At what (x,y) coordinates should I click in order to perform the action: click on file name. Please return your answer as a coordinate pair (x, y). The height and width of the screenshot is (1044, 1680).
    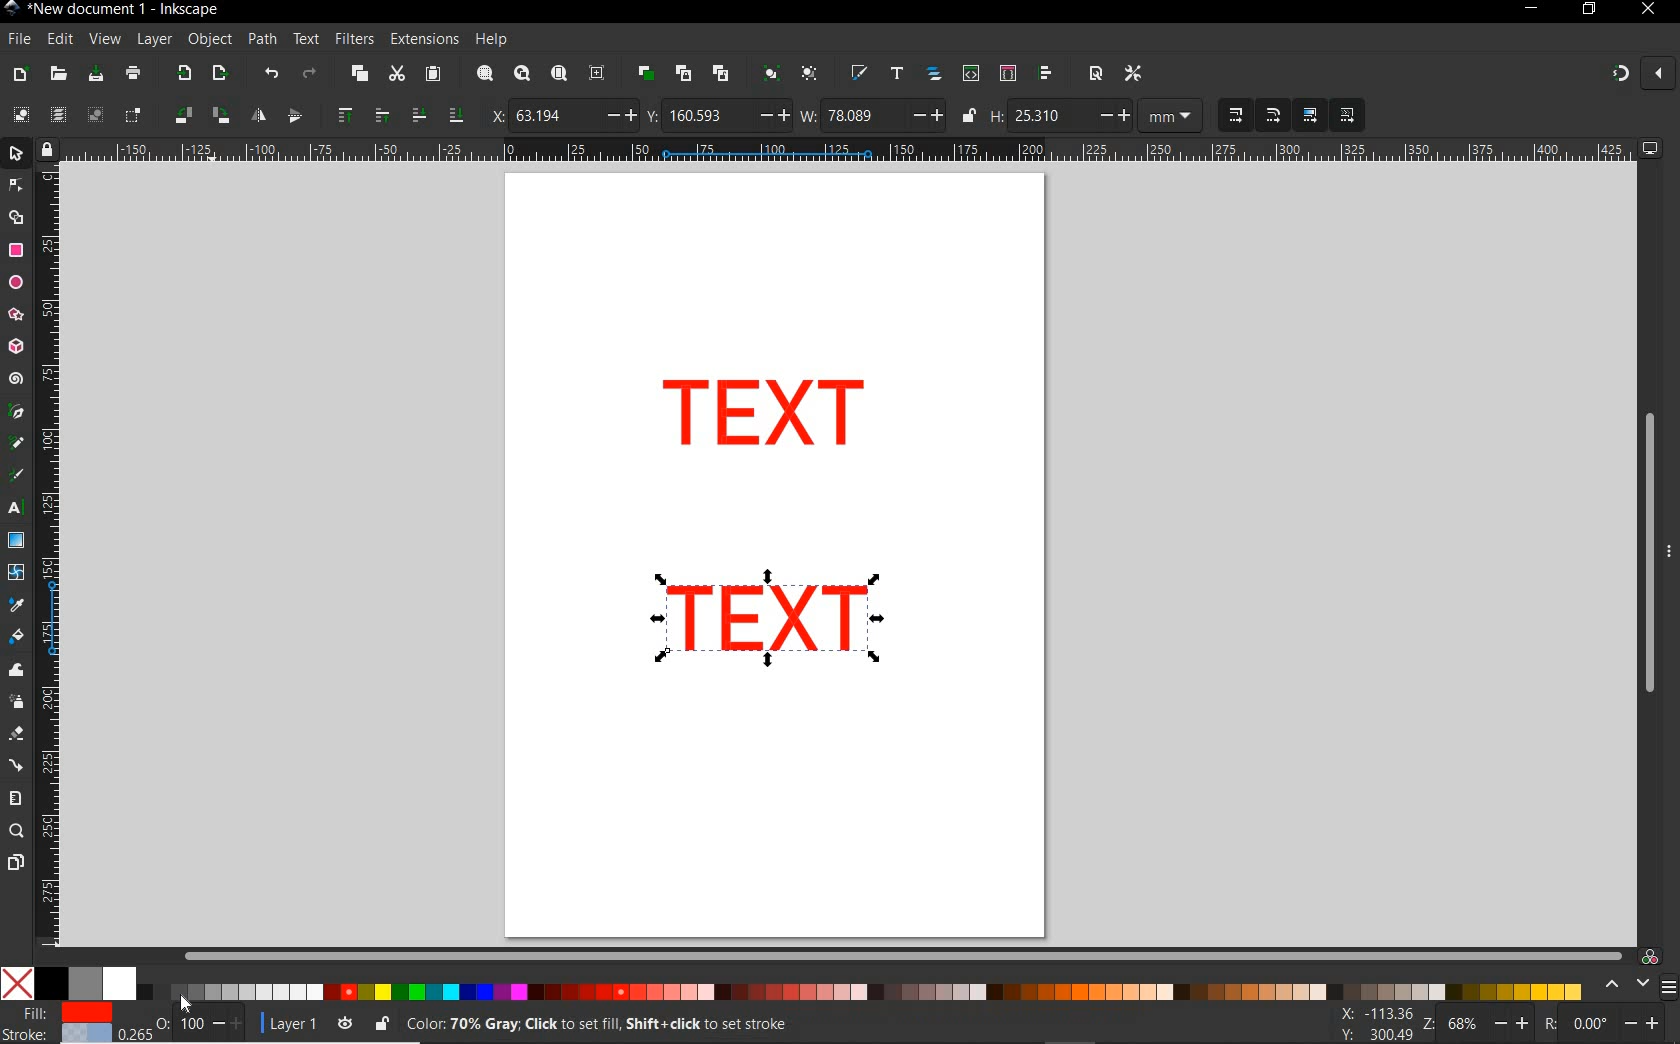
    Looking at the image, I should click on (112, 9).